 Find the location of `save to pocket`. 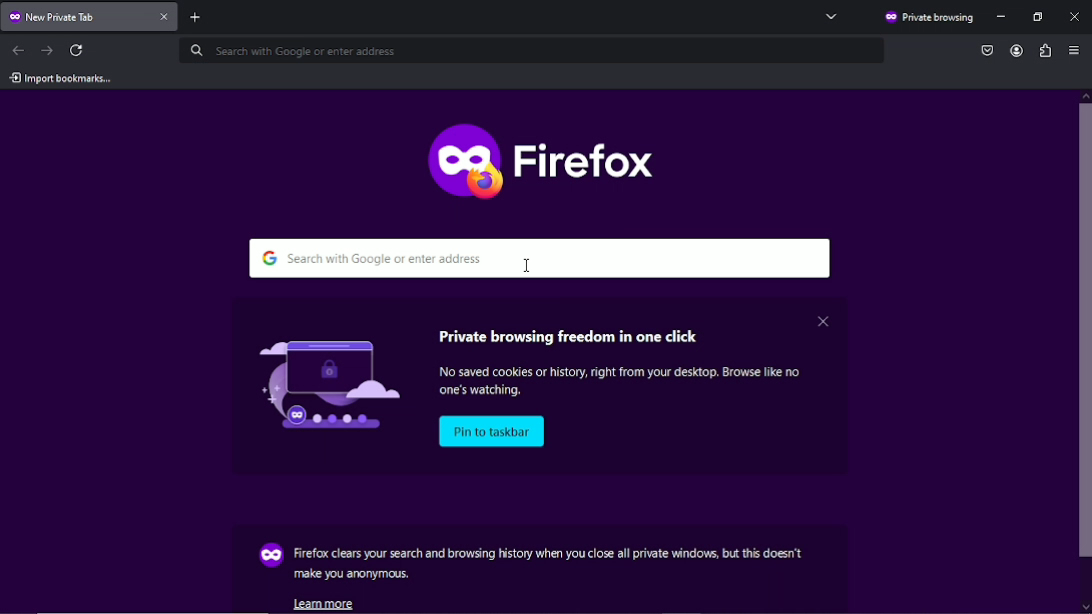

save to pocket is located at coordinates (987, 49).